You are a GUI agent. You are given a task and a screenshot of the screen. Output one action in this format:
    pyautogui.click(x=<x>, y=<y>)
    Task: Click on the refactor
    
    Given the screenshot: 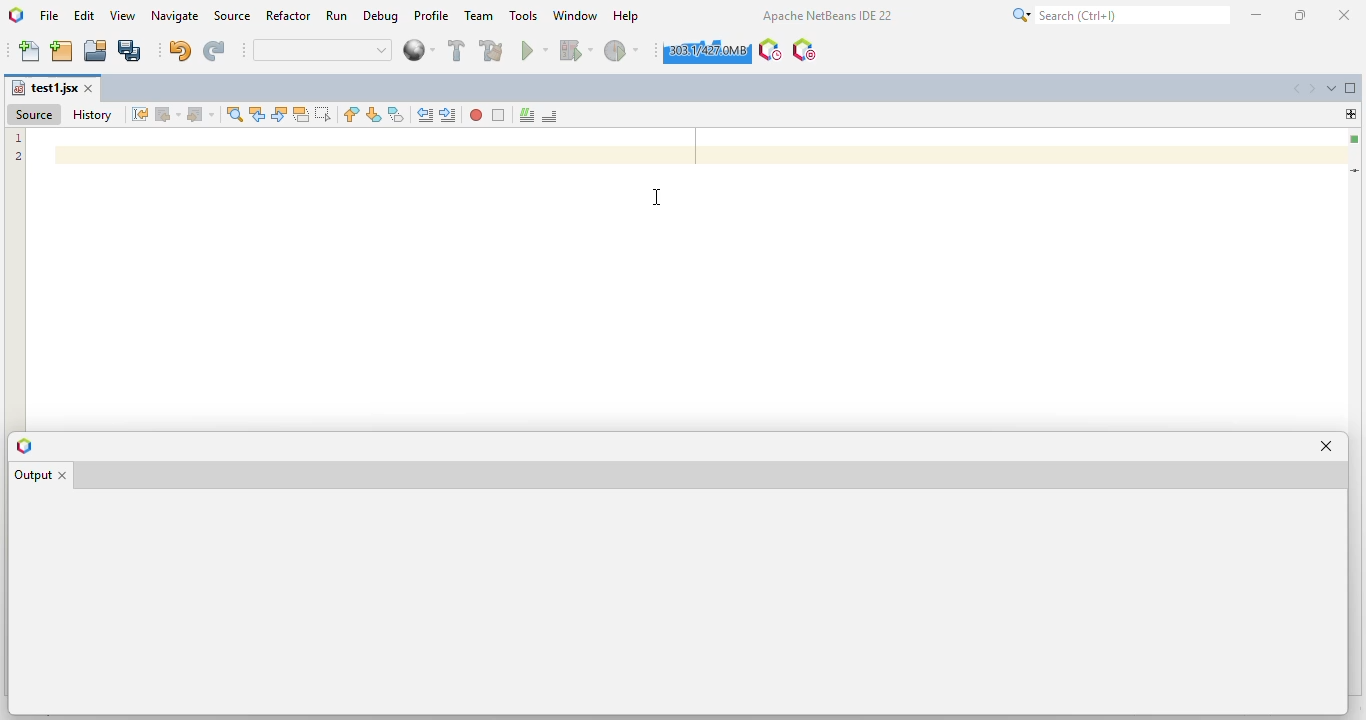 What is the action you would take?
    pyautogui.click(x=289, y=15)
    